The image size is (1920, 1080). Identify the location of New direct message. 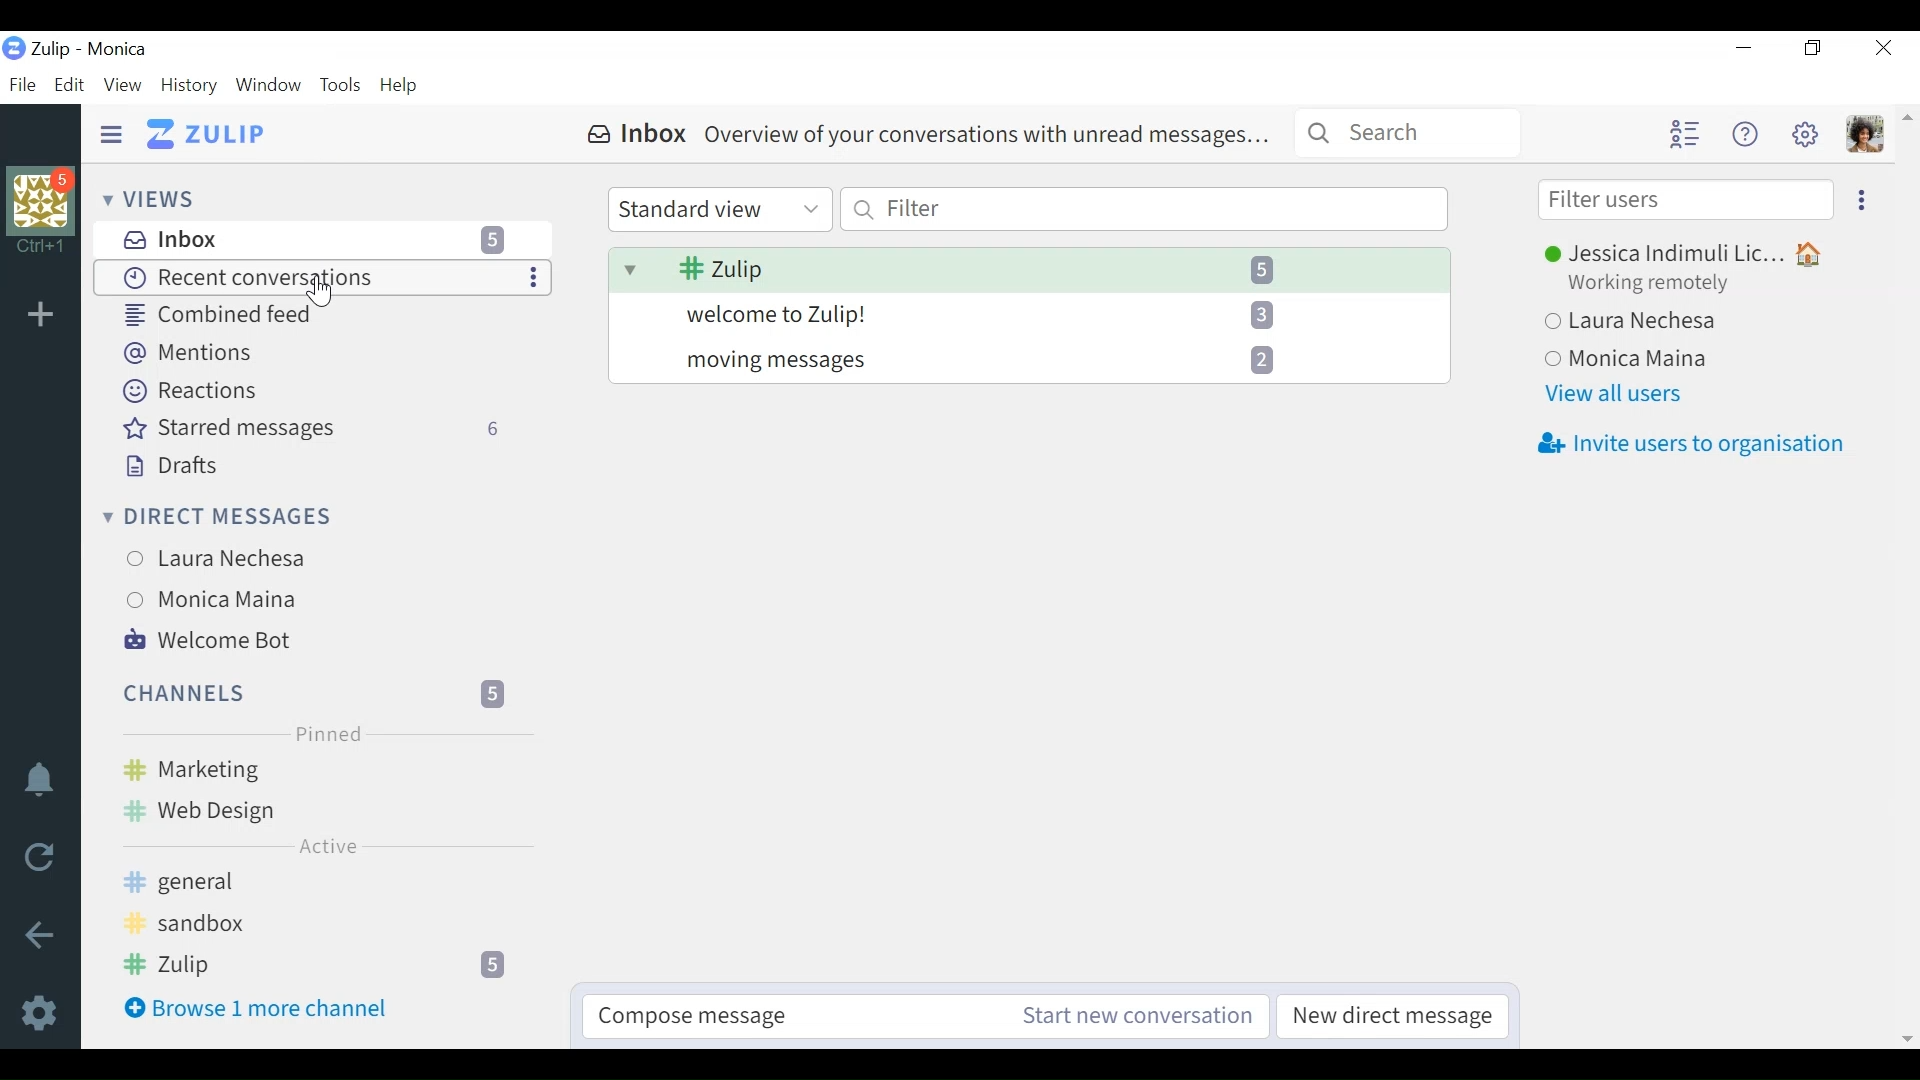
(1387, 1017).